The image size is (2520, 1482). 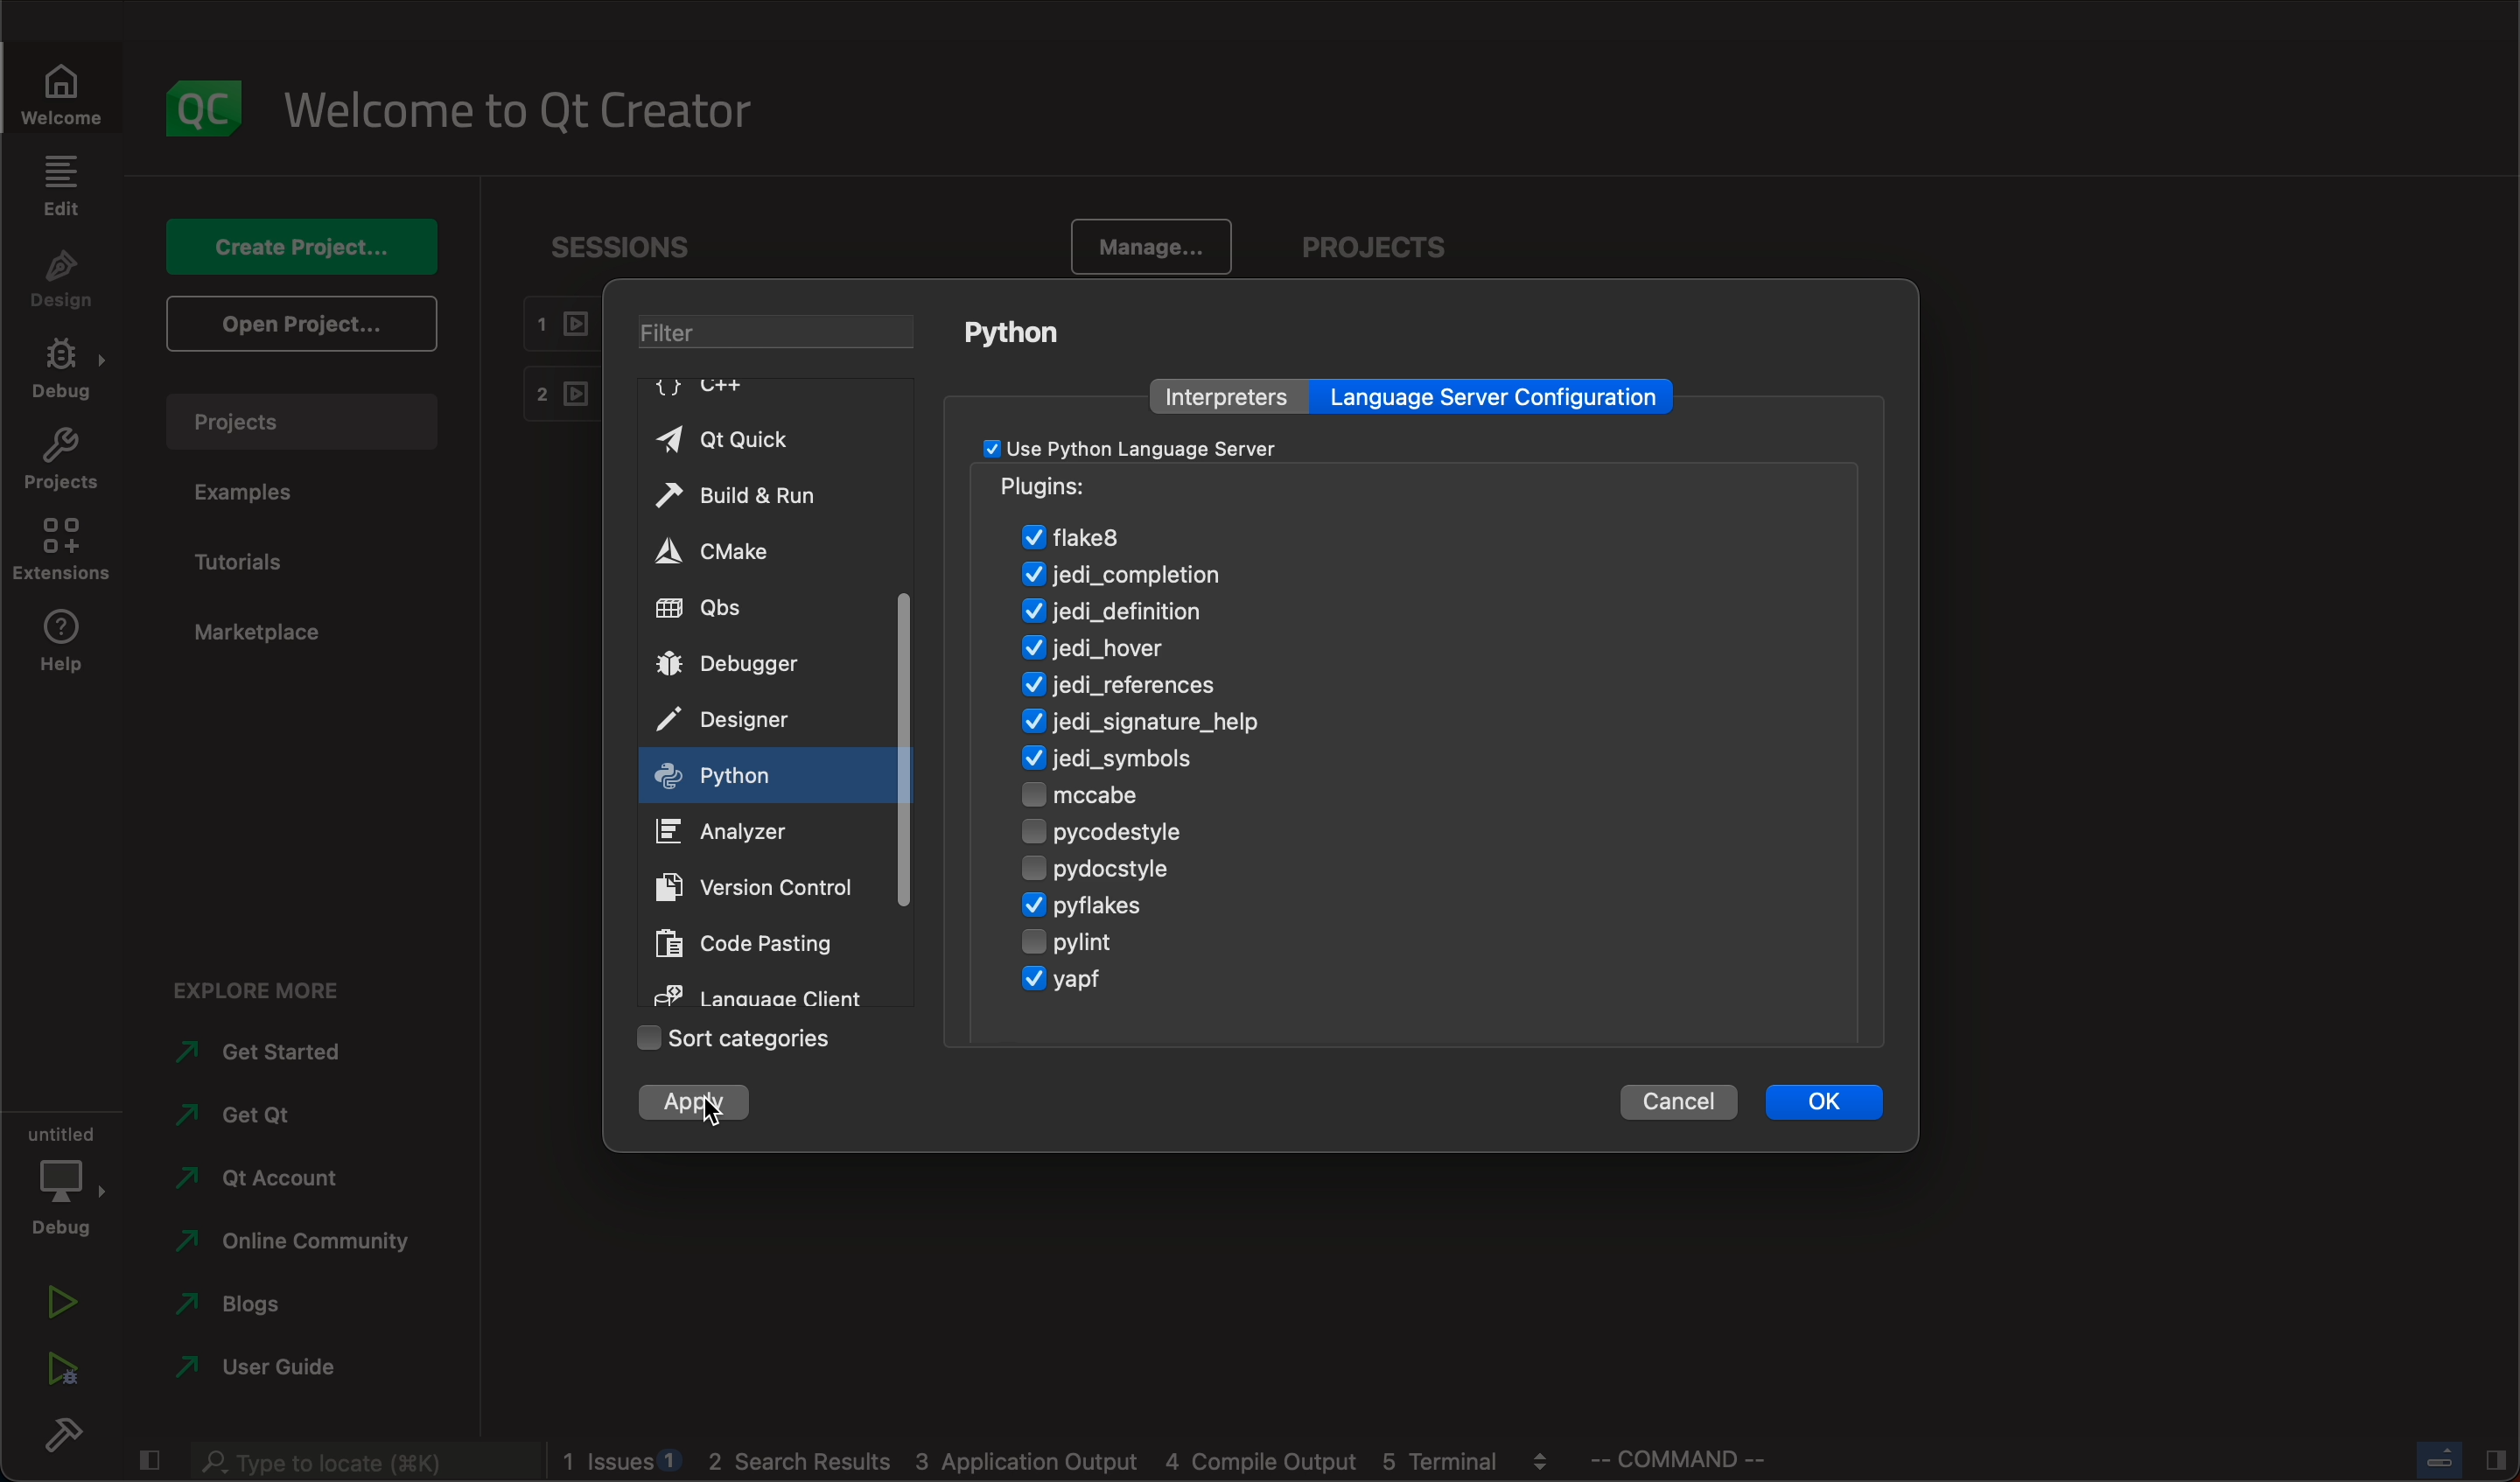 What do you see at coordinates (1106, 833) in the screenshot?
I see `pycodestyle` at bounding box center [1106, 833].